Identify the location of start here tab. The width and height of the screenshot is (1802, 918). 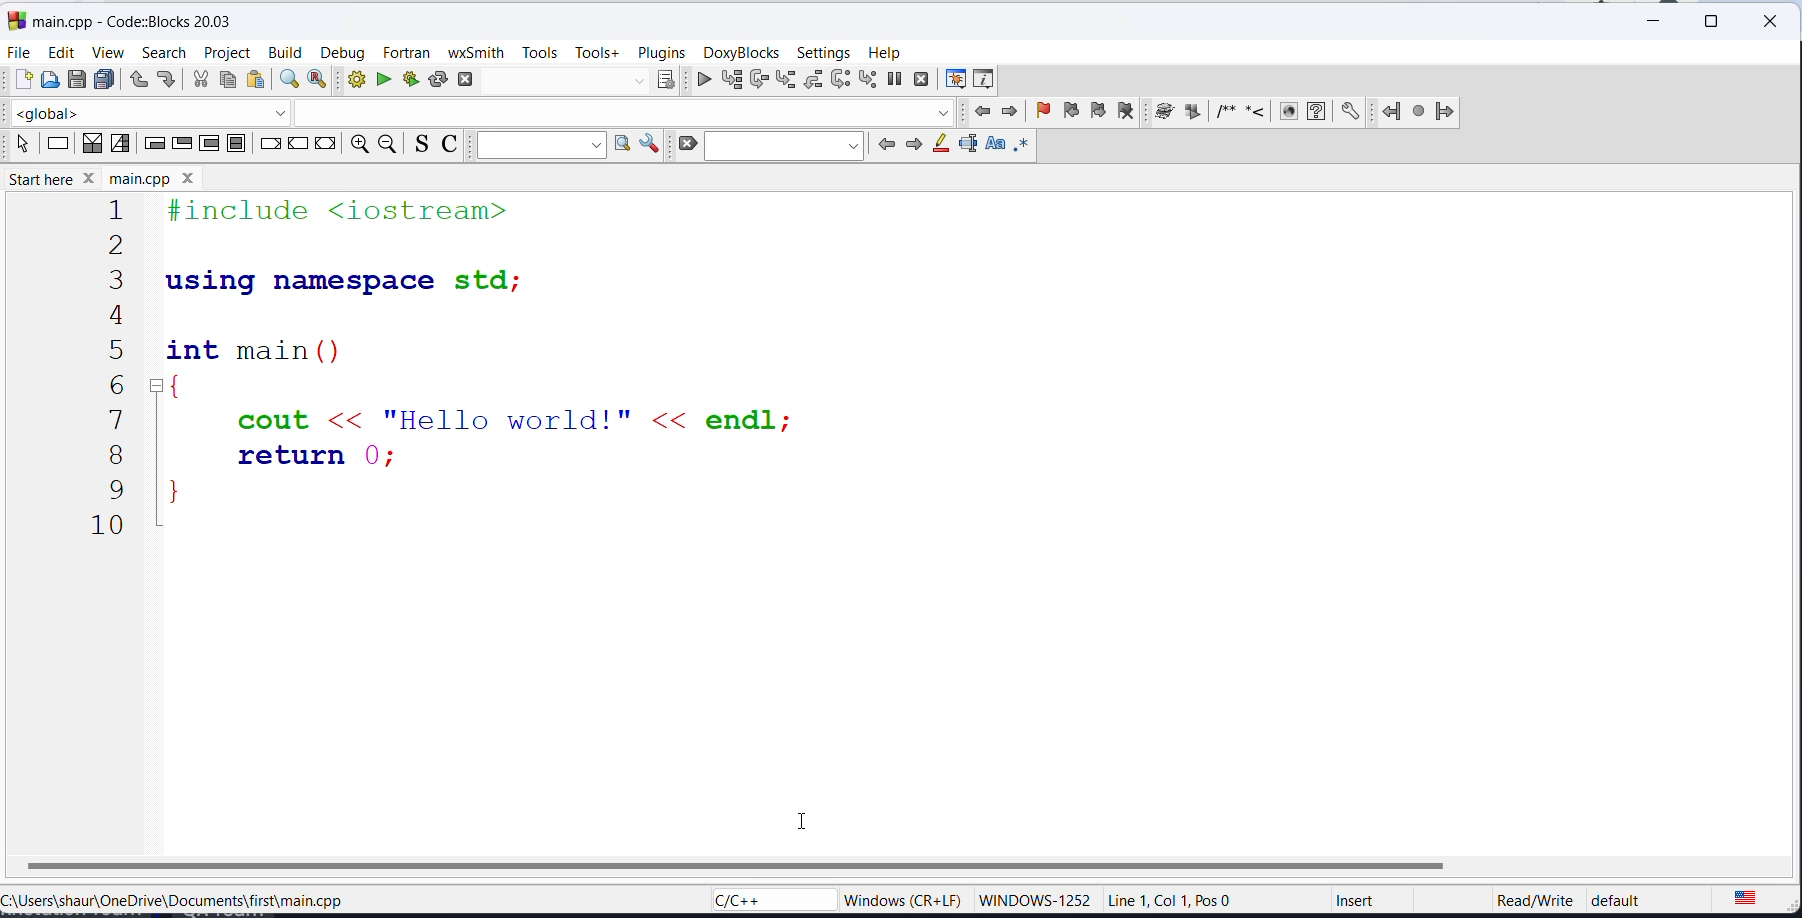
(131, 20).